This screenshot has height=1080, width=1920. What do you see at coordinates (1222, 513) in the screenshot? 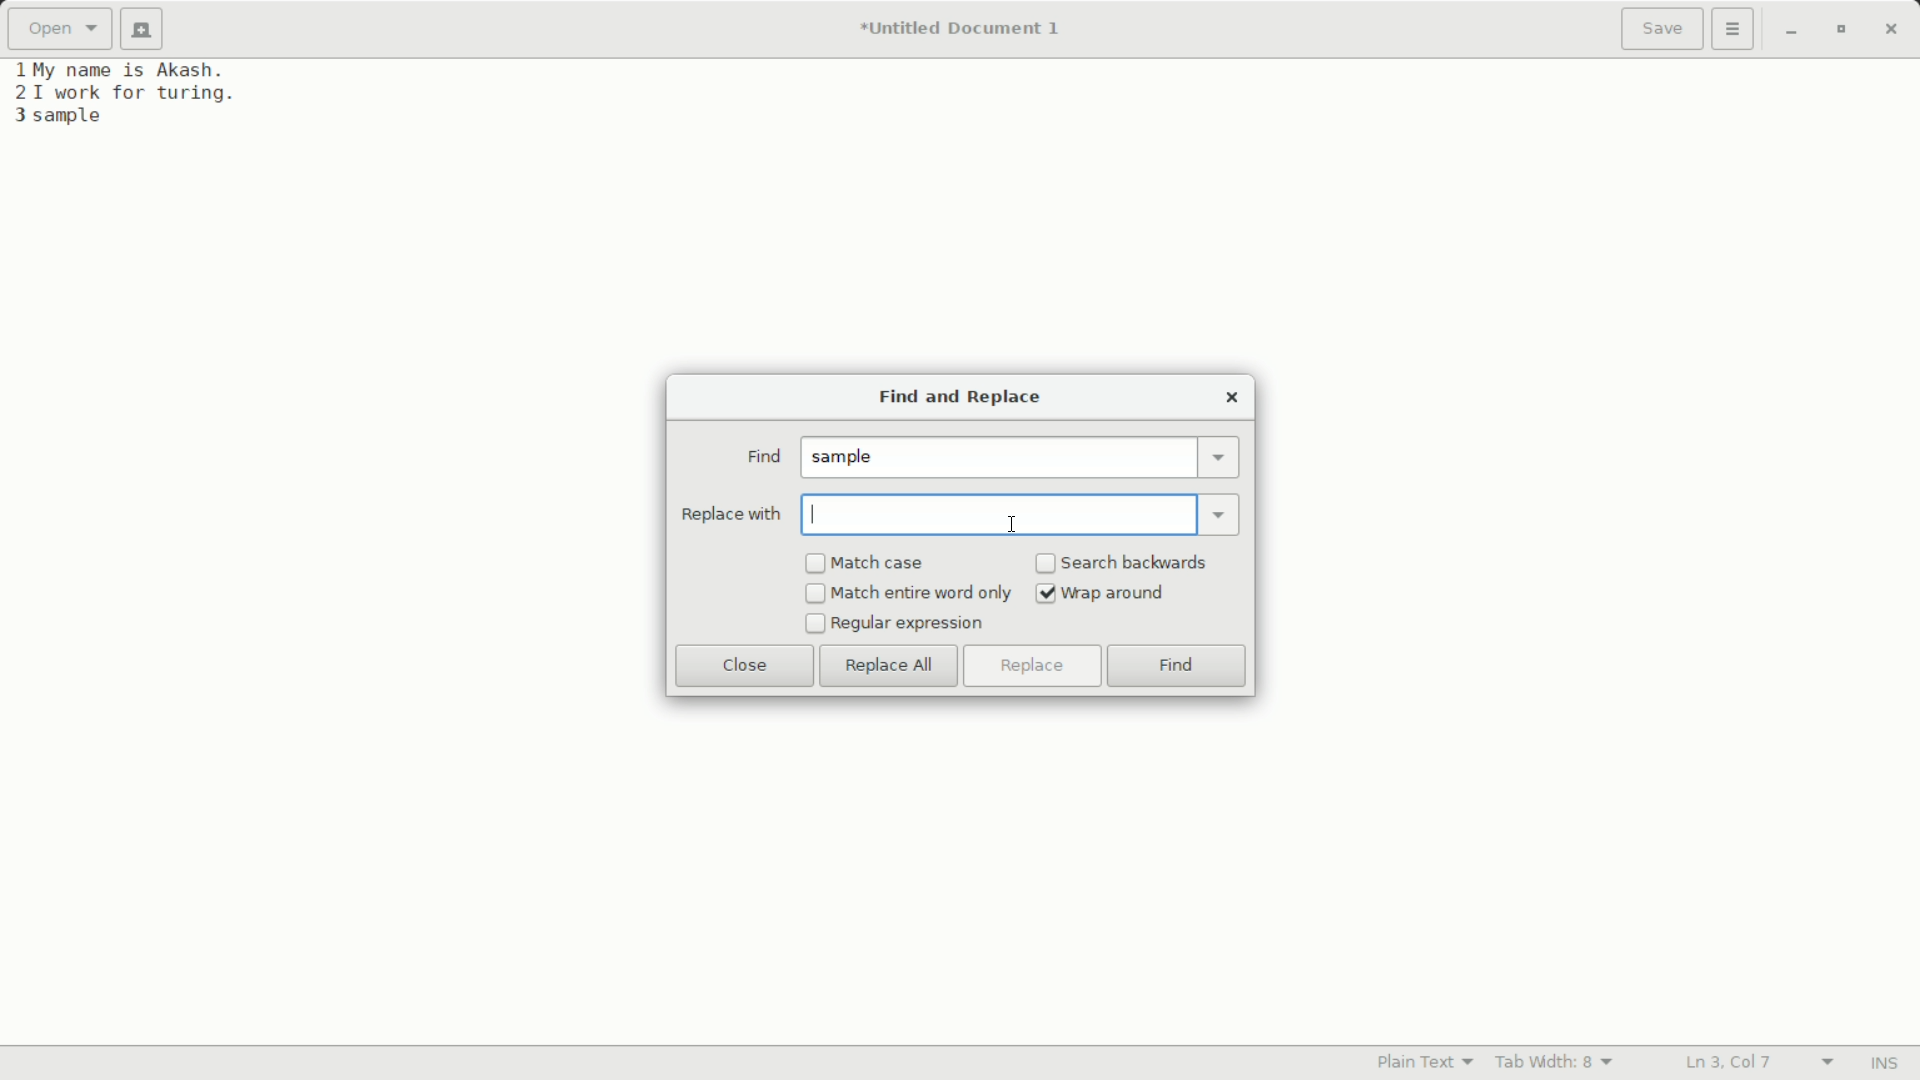
I see `dropdown` at bounding box center [1222, 513].